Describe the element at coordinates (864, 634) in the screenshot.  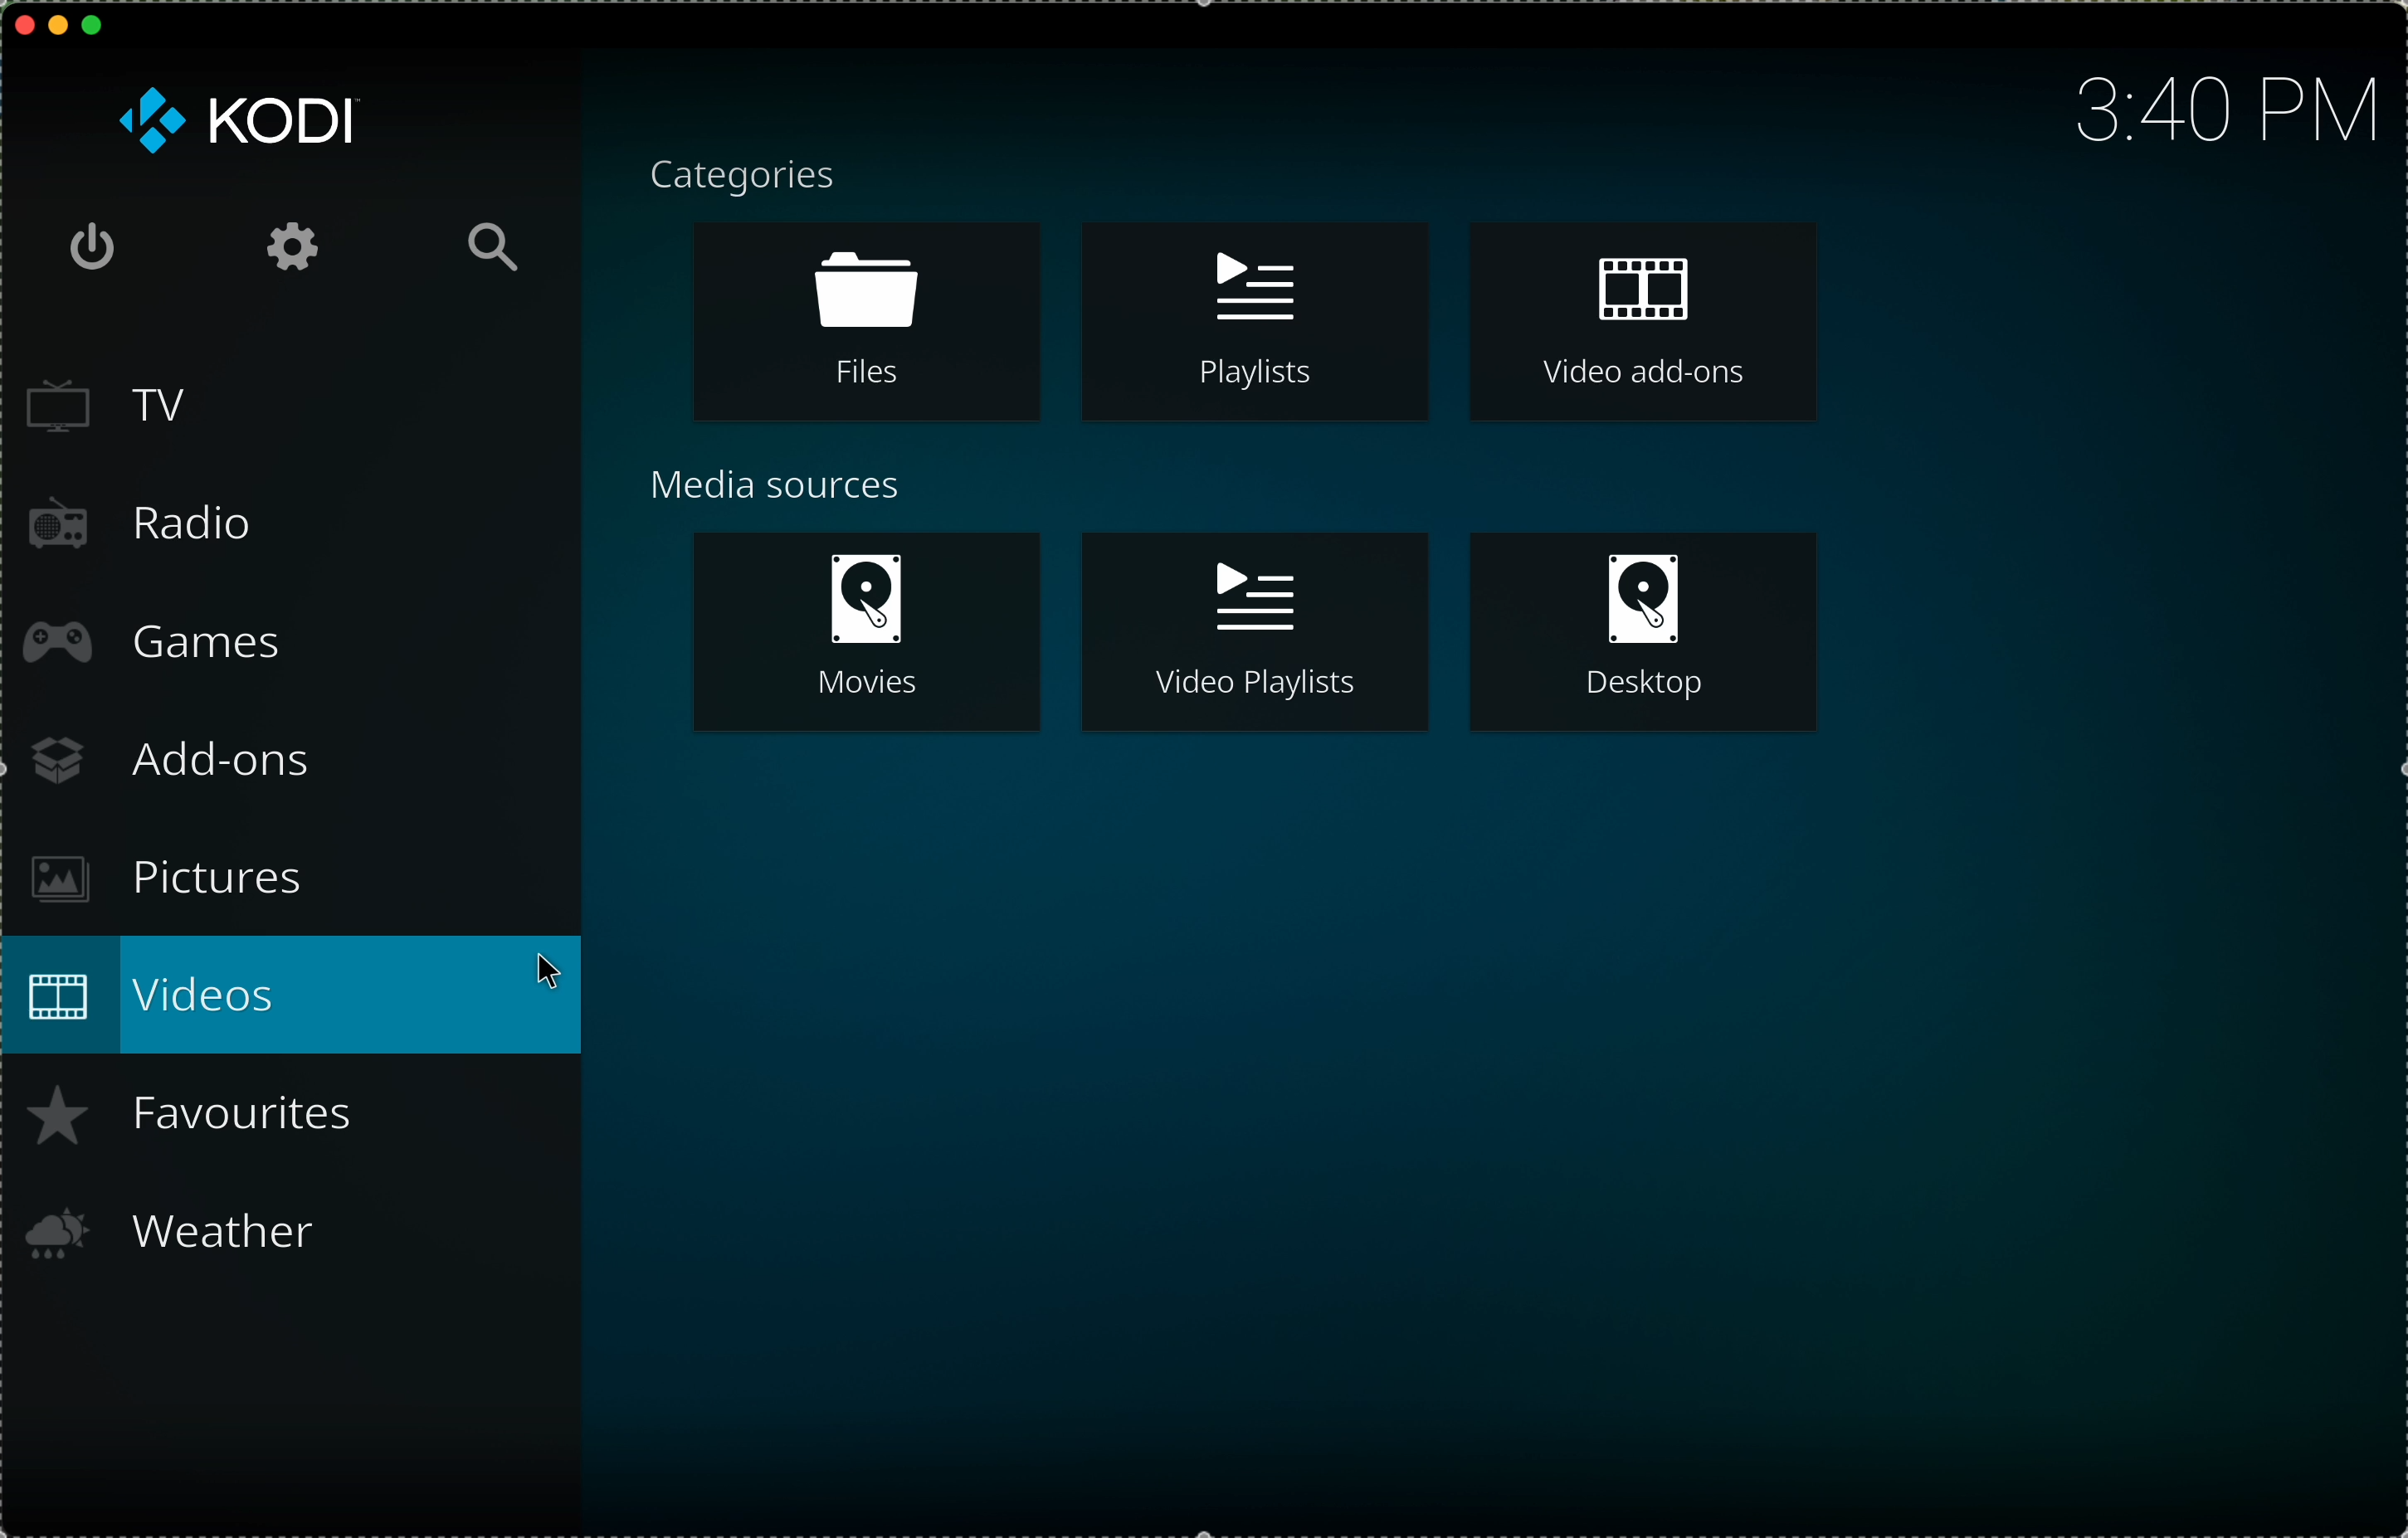
I see `movies button` at that location.